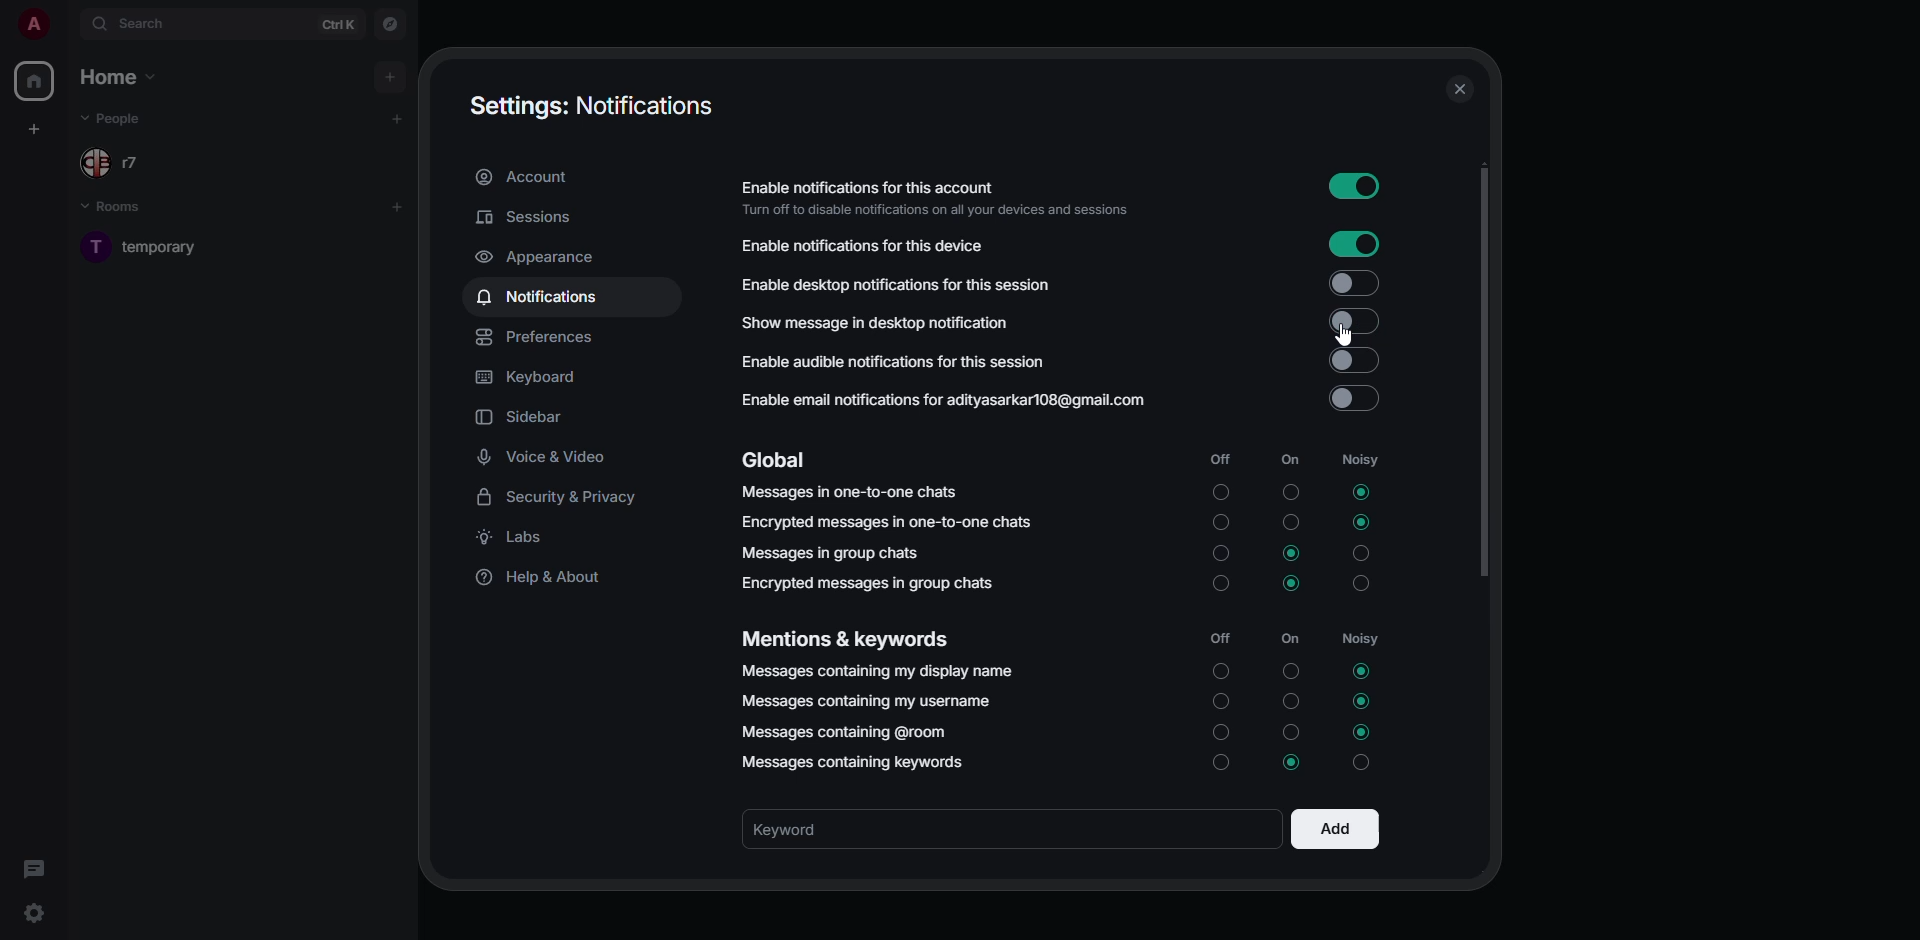 This screenshot has height=940, width=1920. I want to click on global, so click(780, 461).